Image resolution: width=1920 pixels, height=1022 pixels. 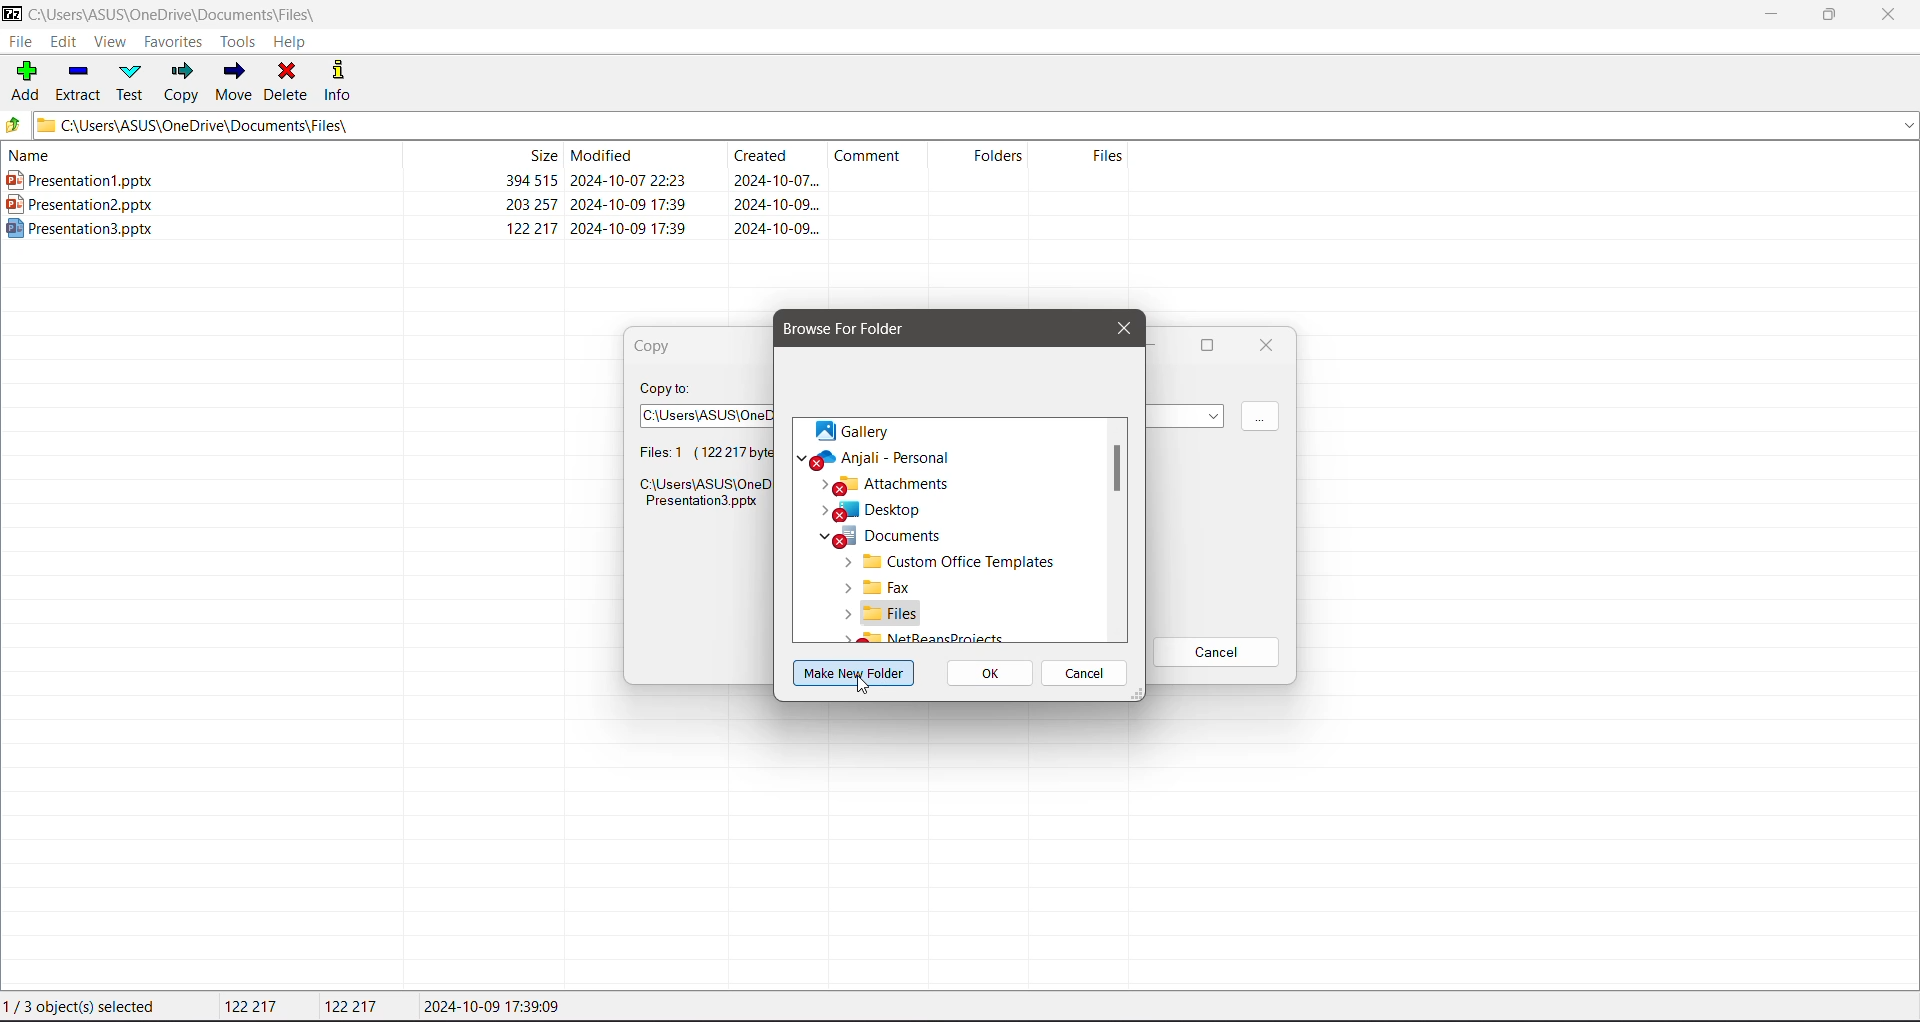 I want to click on Cancel, so click(x=1087, y=675).